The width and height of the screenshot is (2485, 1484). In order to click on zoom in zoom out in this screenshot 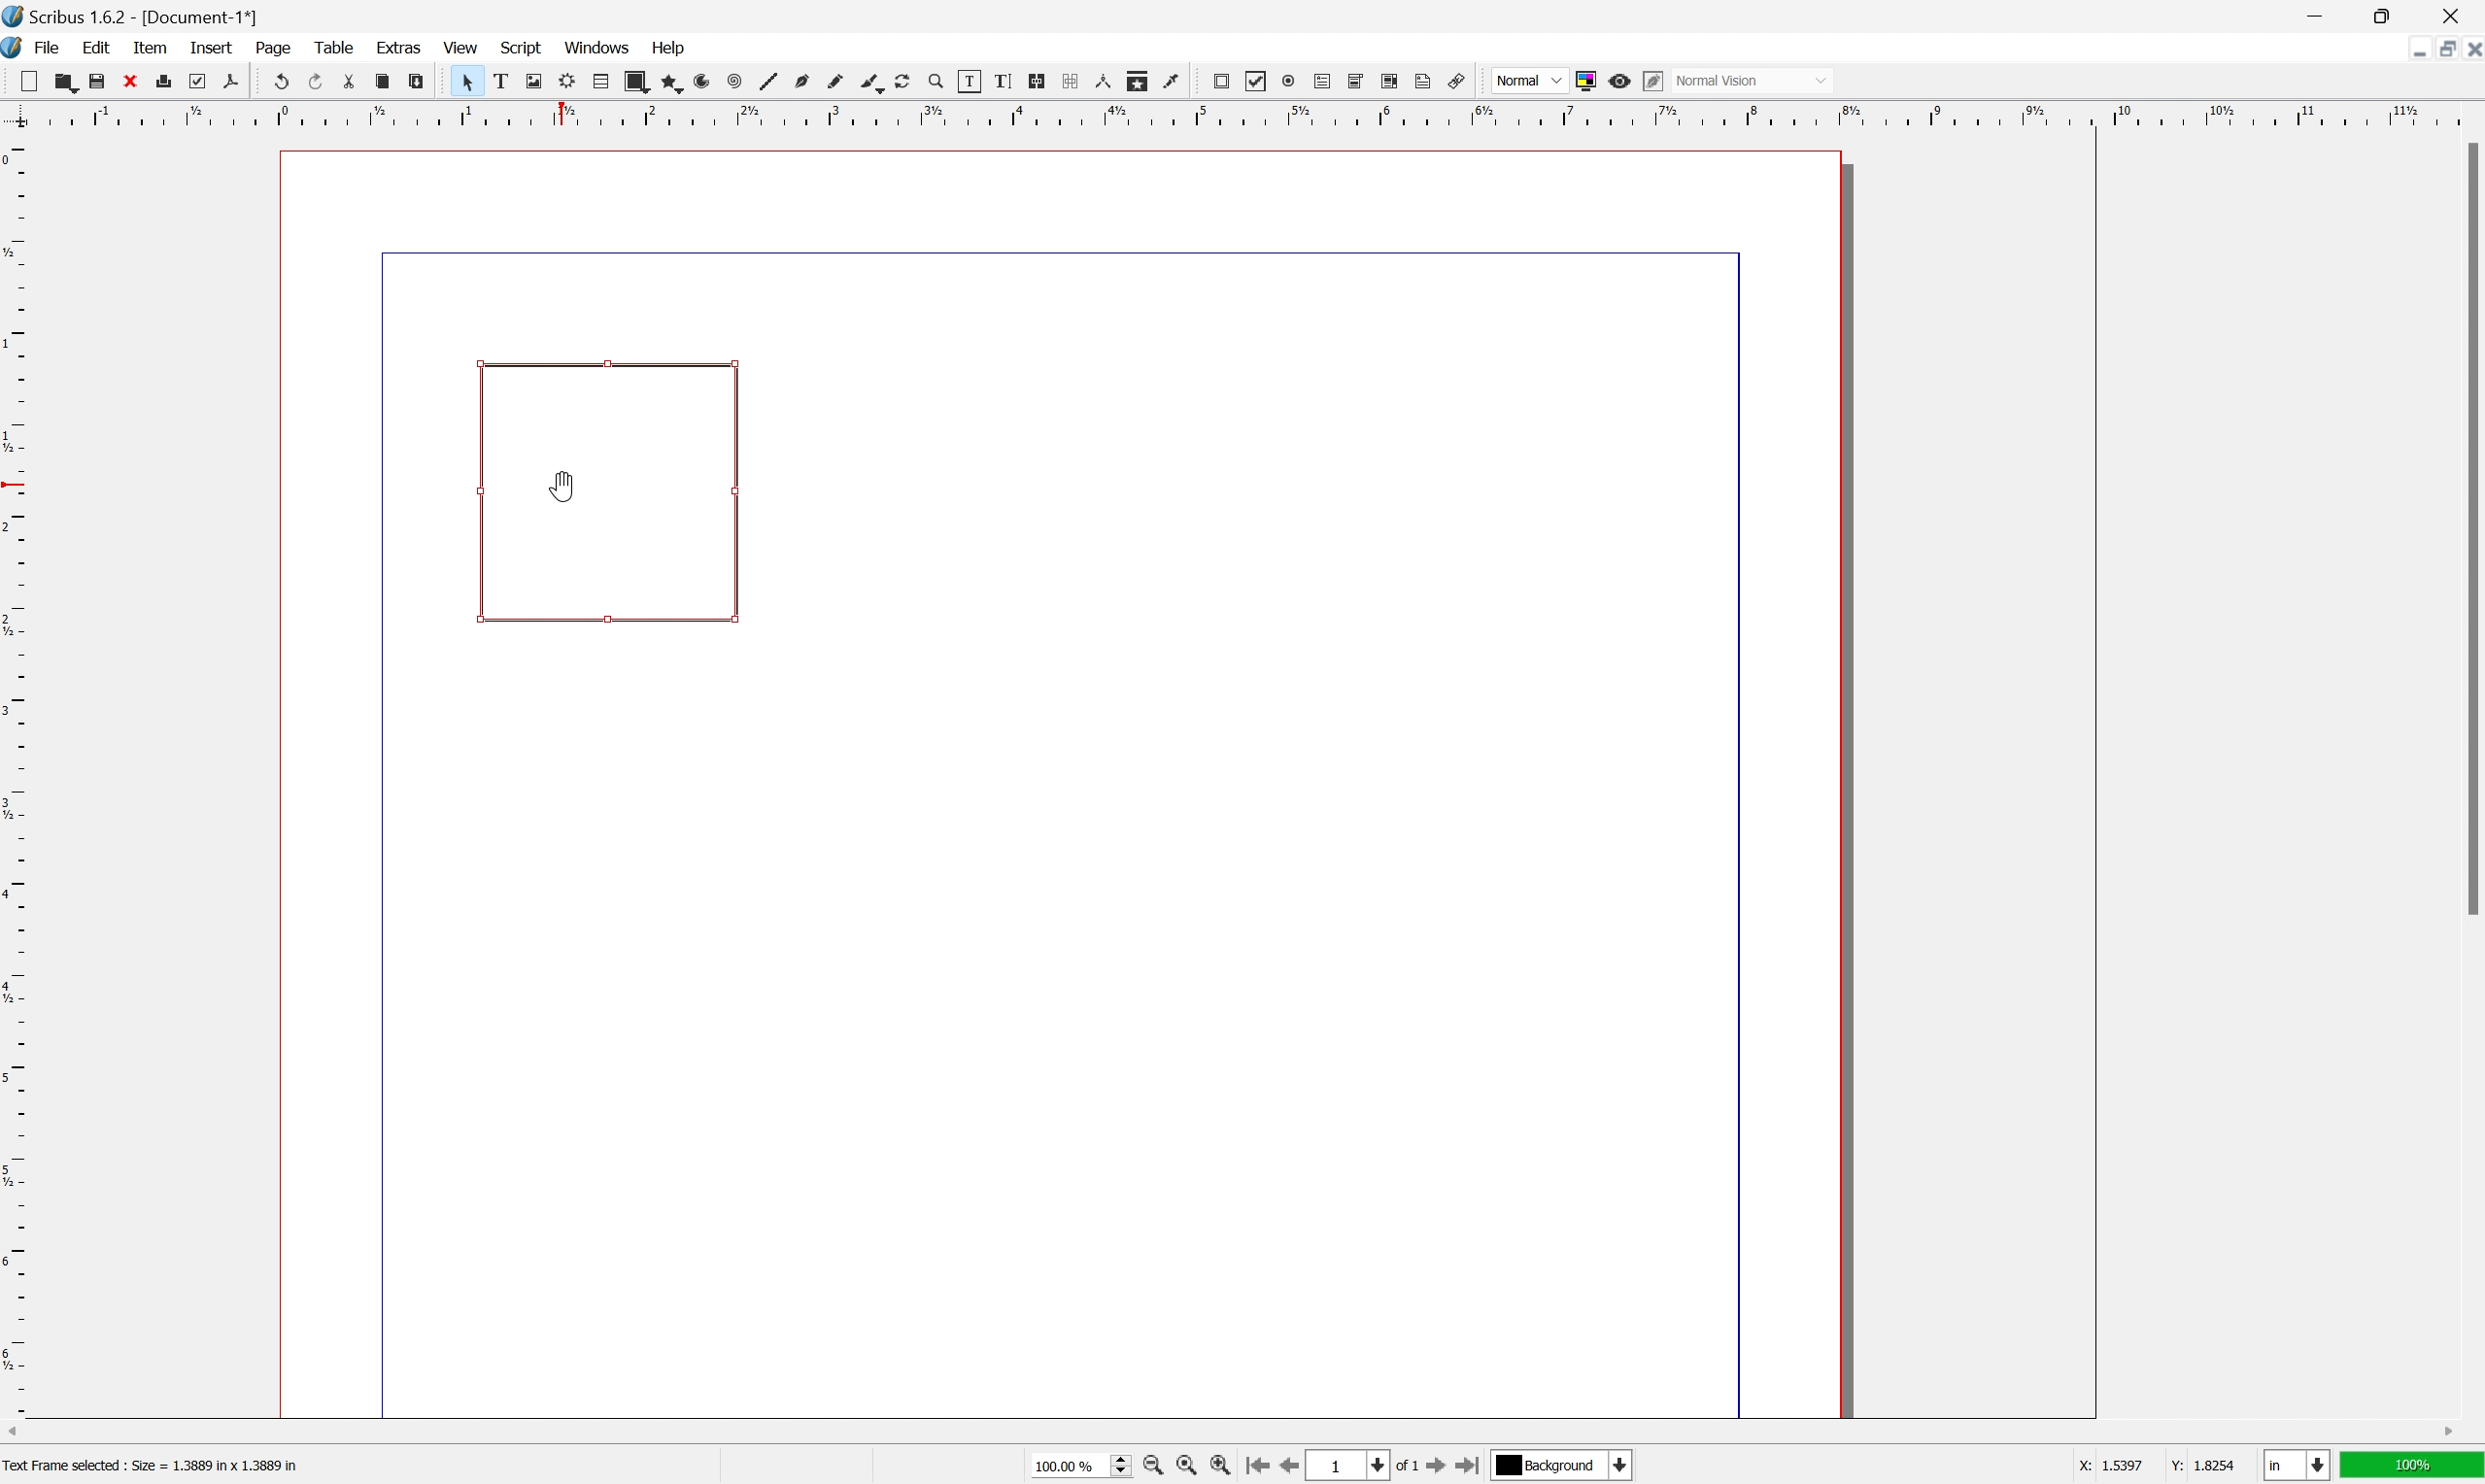, I will do `click(934, 82)`.